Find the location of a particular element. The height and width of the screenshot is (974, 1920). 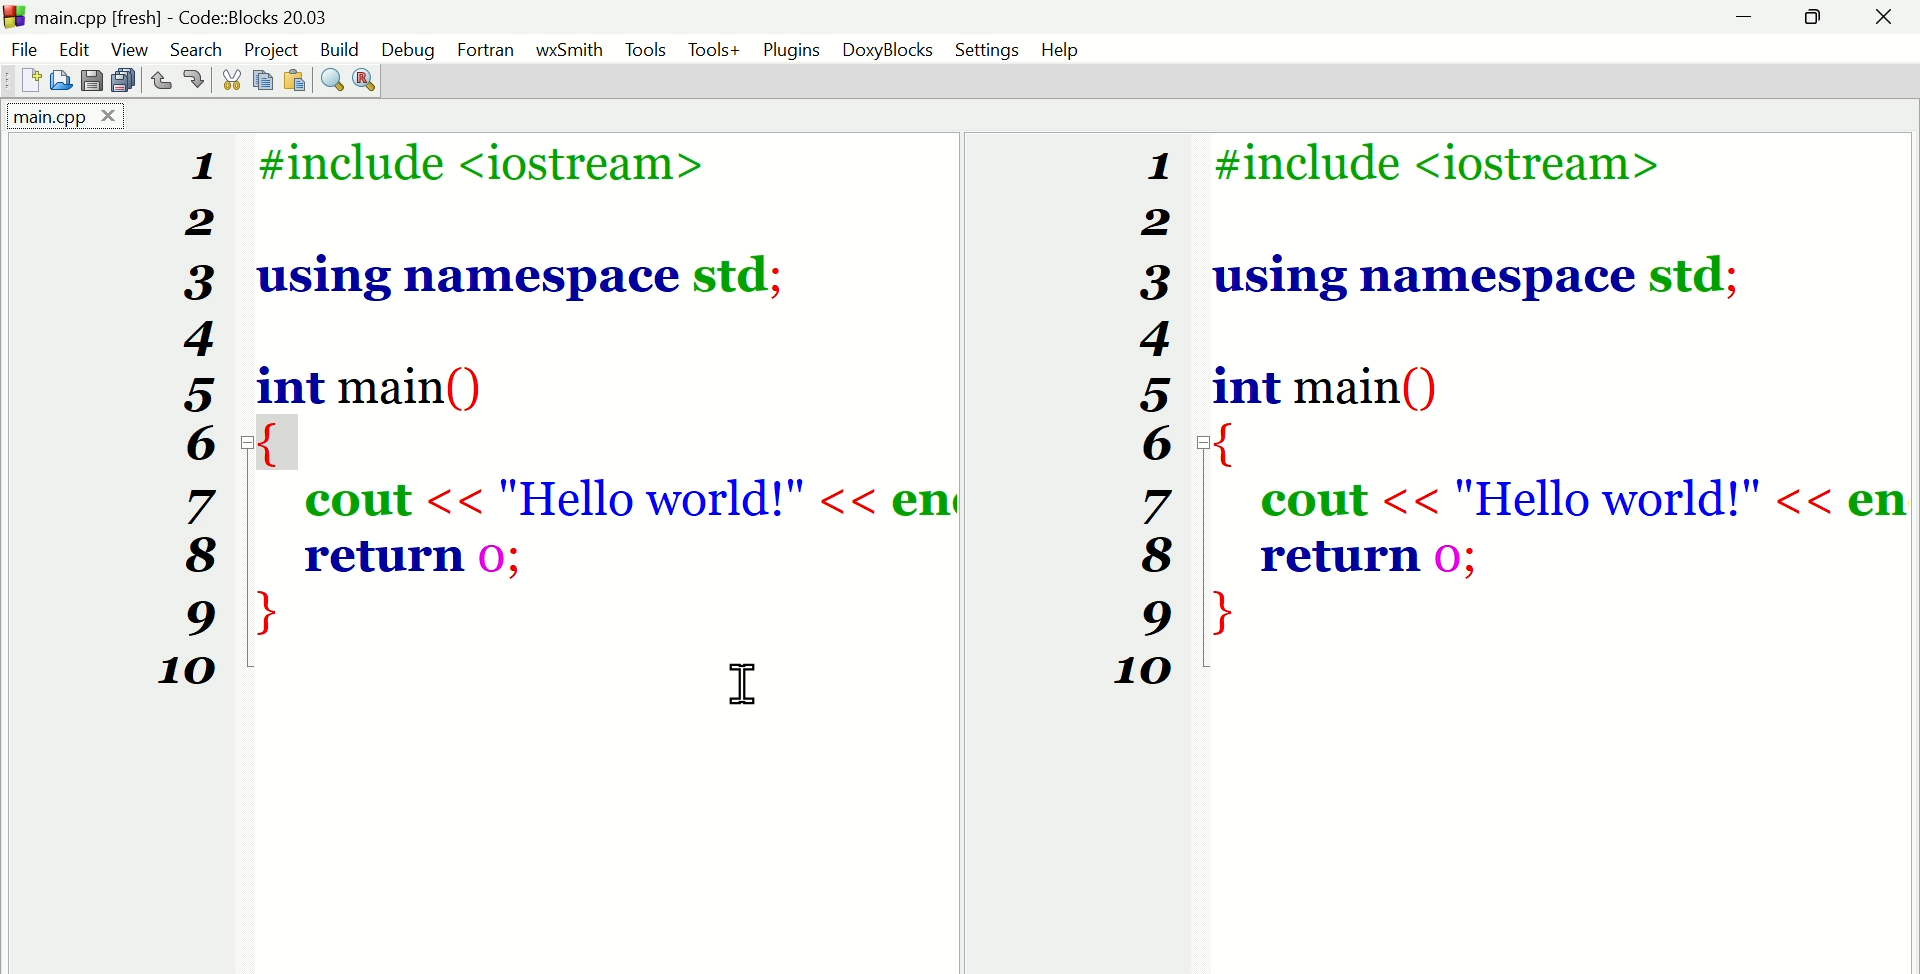

View is located at coordinates (133, 48).